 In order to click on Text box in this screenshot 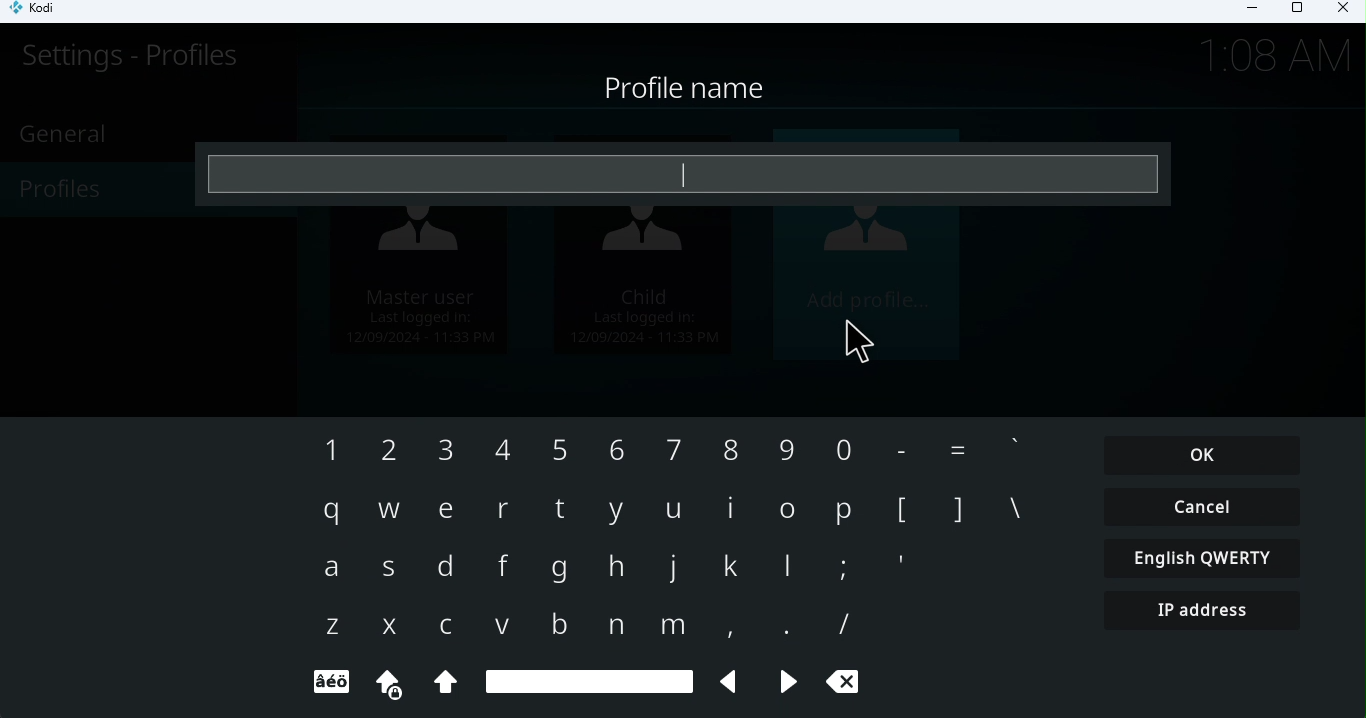, I will do `click(683, 177)`.